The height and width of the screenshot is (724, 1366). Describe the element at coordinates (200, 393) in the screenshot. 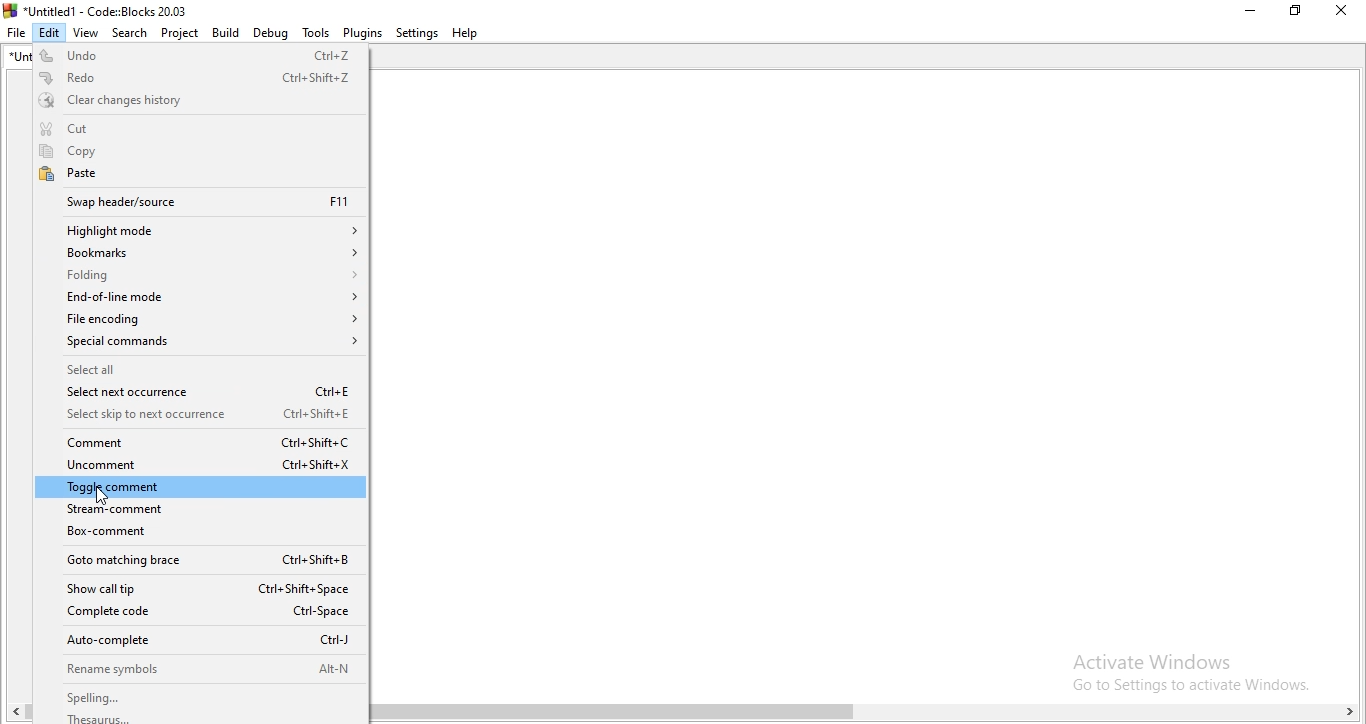

I see `Select next occurrence` at that location.